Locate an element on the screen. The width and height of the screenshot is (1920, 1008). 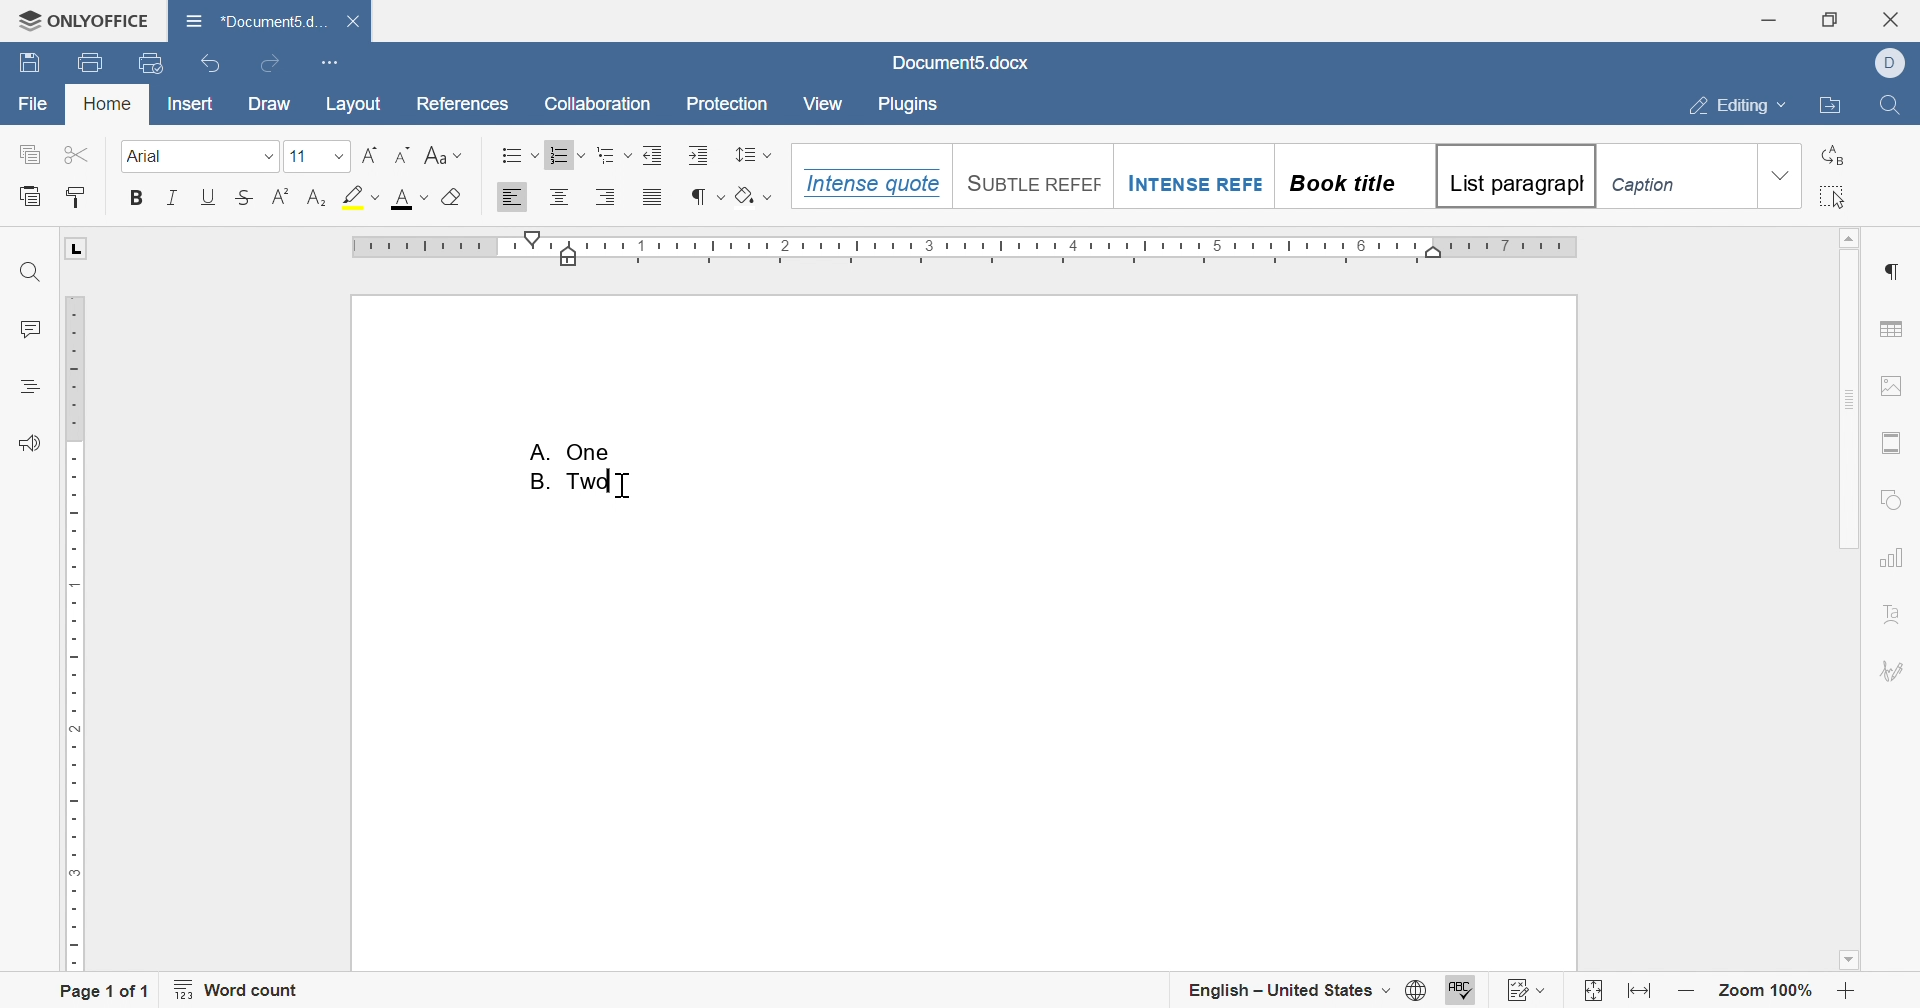
table settings is located at coordinates (1890, 329).